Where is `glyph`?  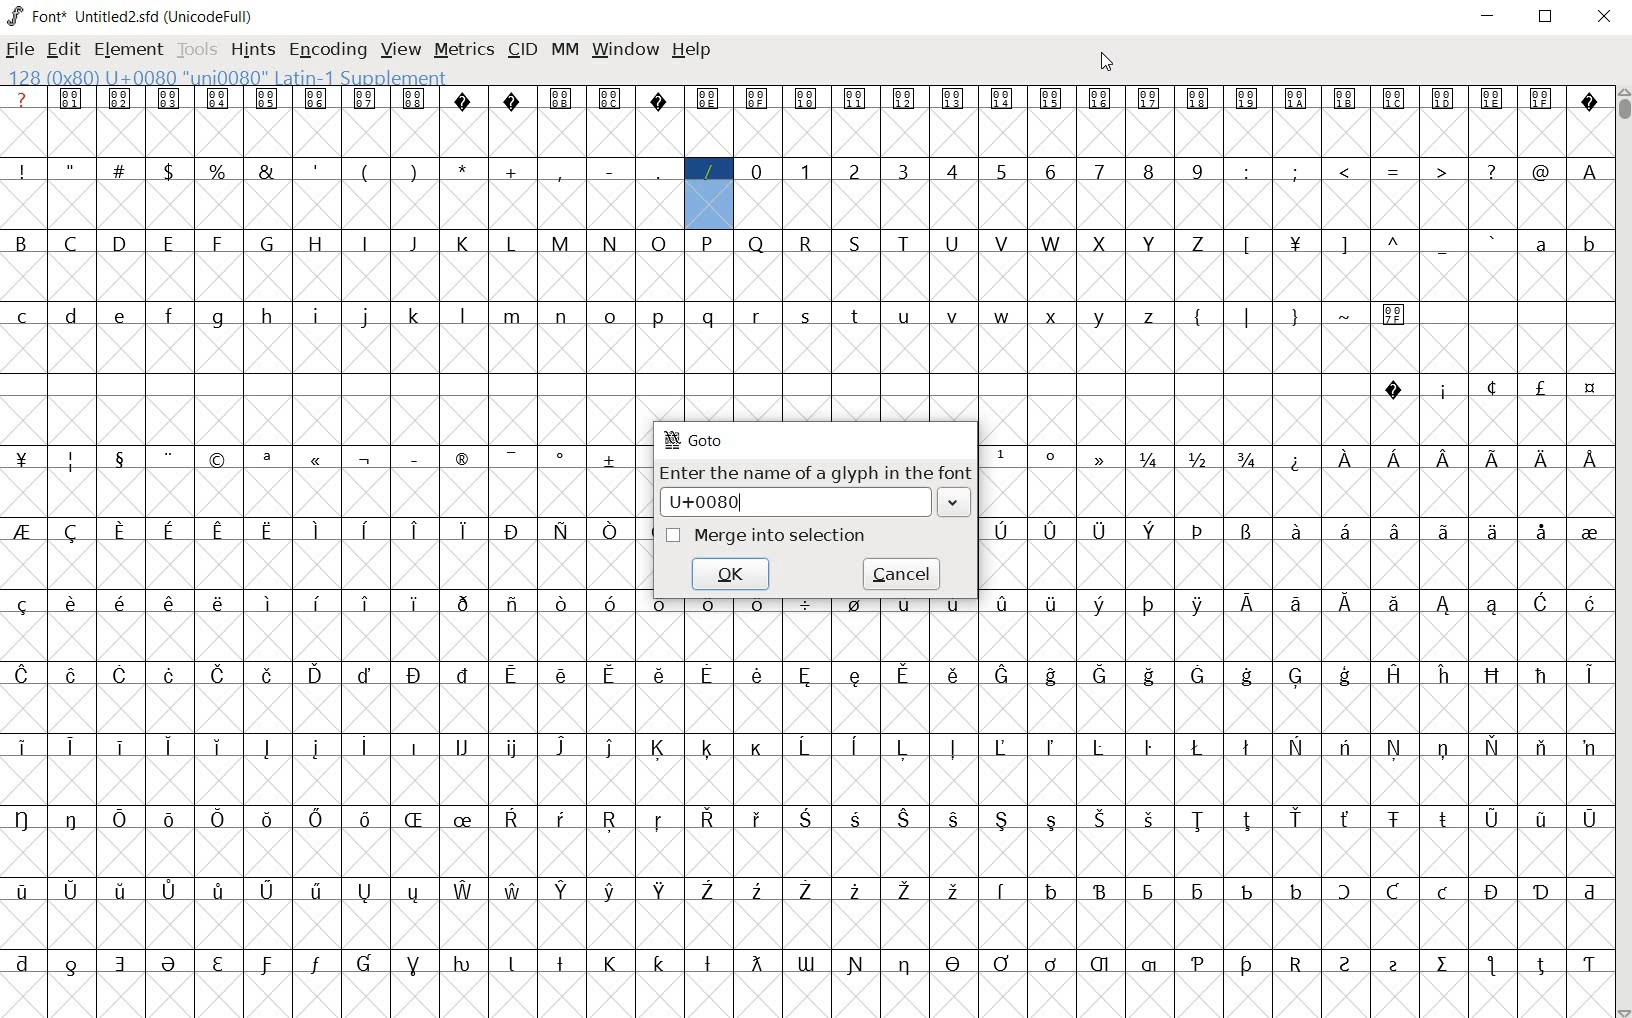
glyph is located at coordinates (708, 818).